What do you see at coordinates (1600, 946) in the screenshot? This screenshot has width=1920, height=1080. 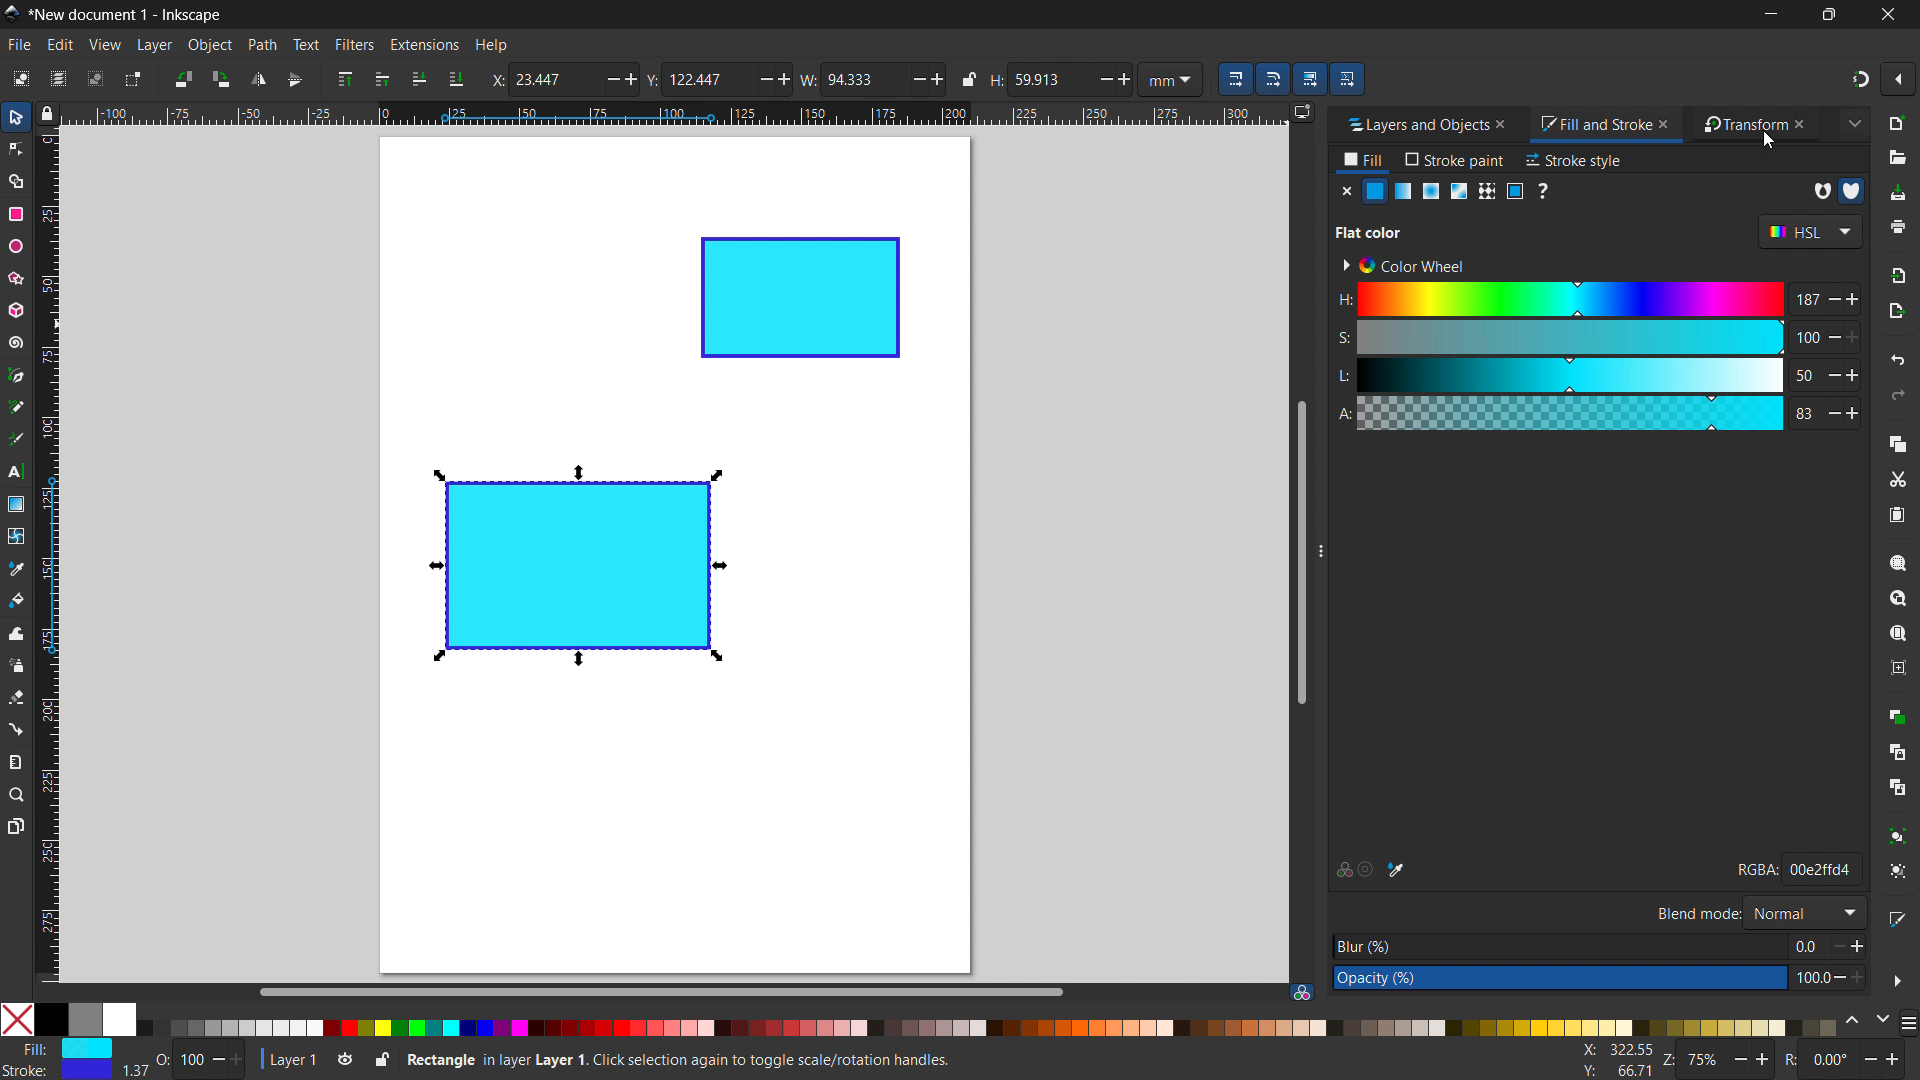 I see `blur(%): 0.0` at bounding box center [1600, 946].